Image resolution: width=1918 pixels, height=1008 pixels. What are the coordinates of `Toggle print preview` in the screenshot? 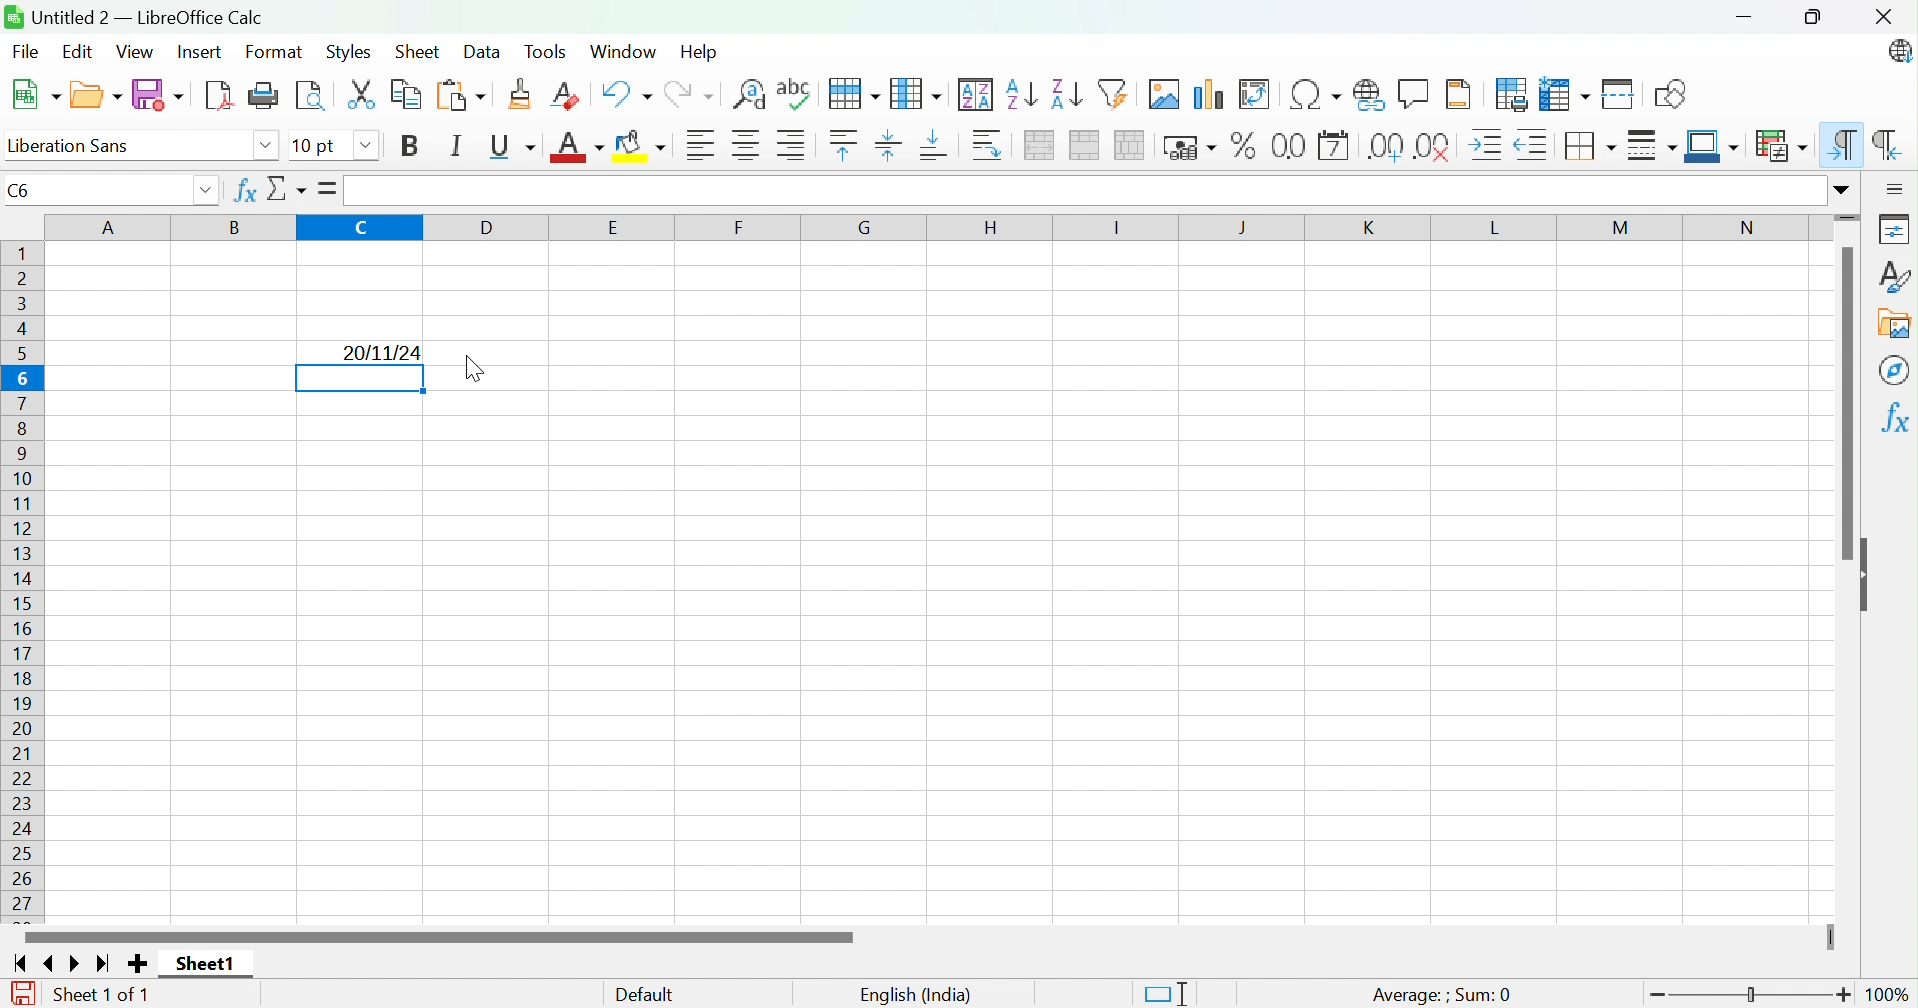 It's located at (311, 94).